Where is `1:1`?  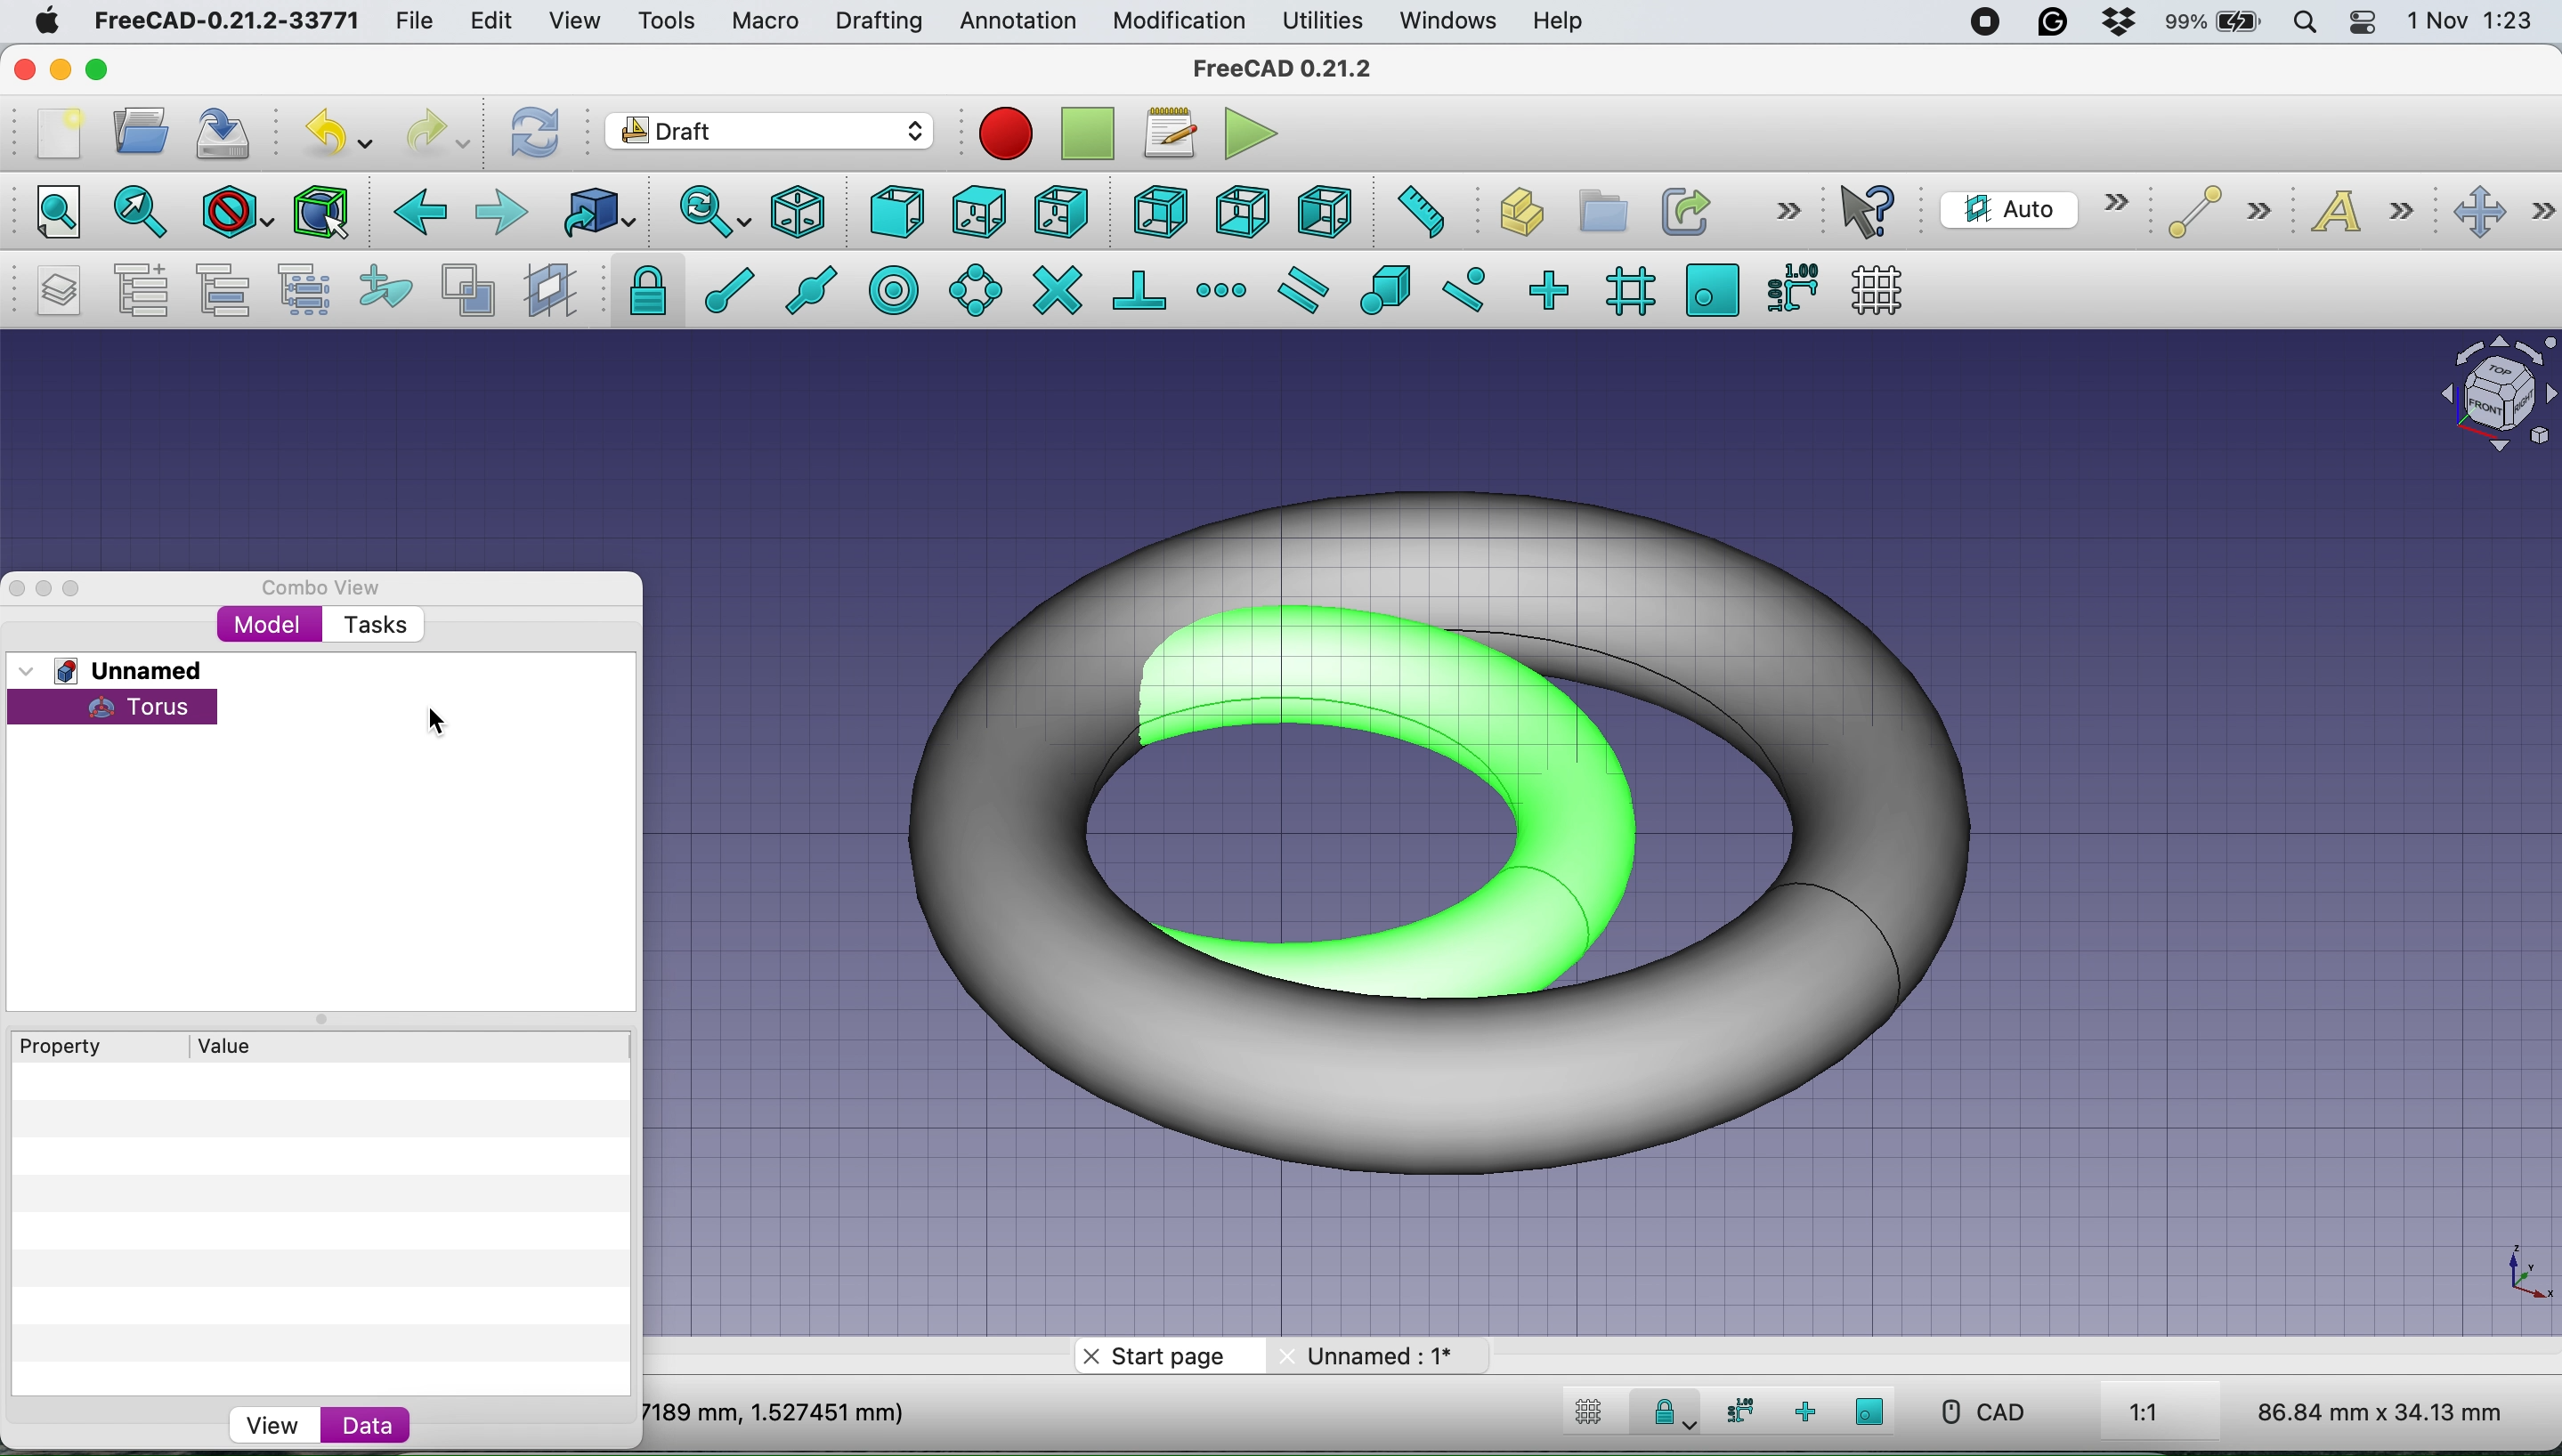 1:1 is located at coordinates (2167, 1414).